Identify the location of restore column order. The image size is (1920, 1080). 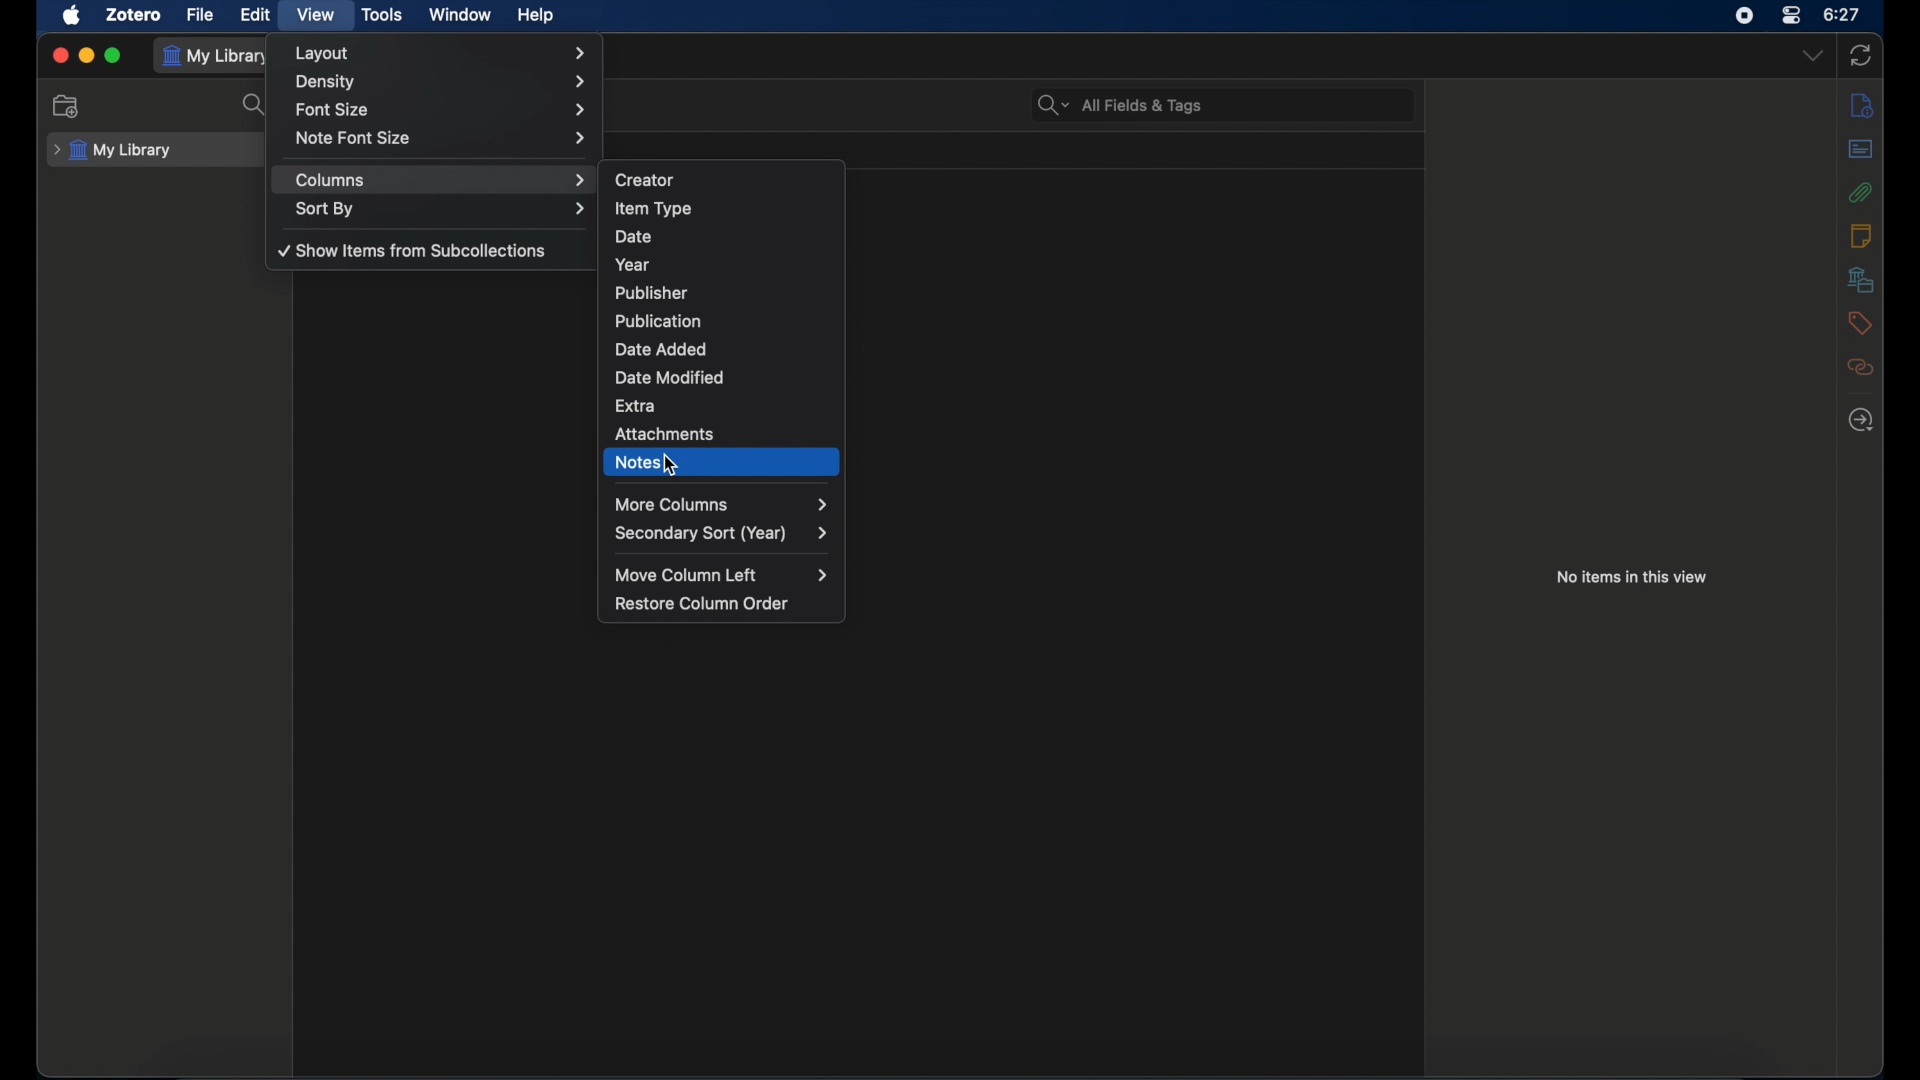
(703, 603).